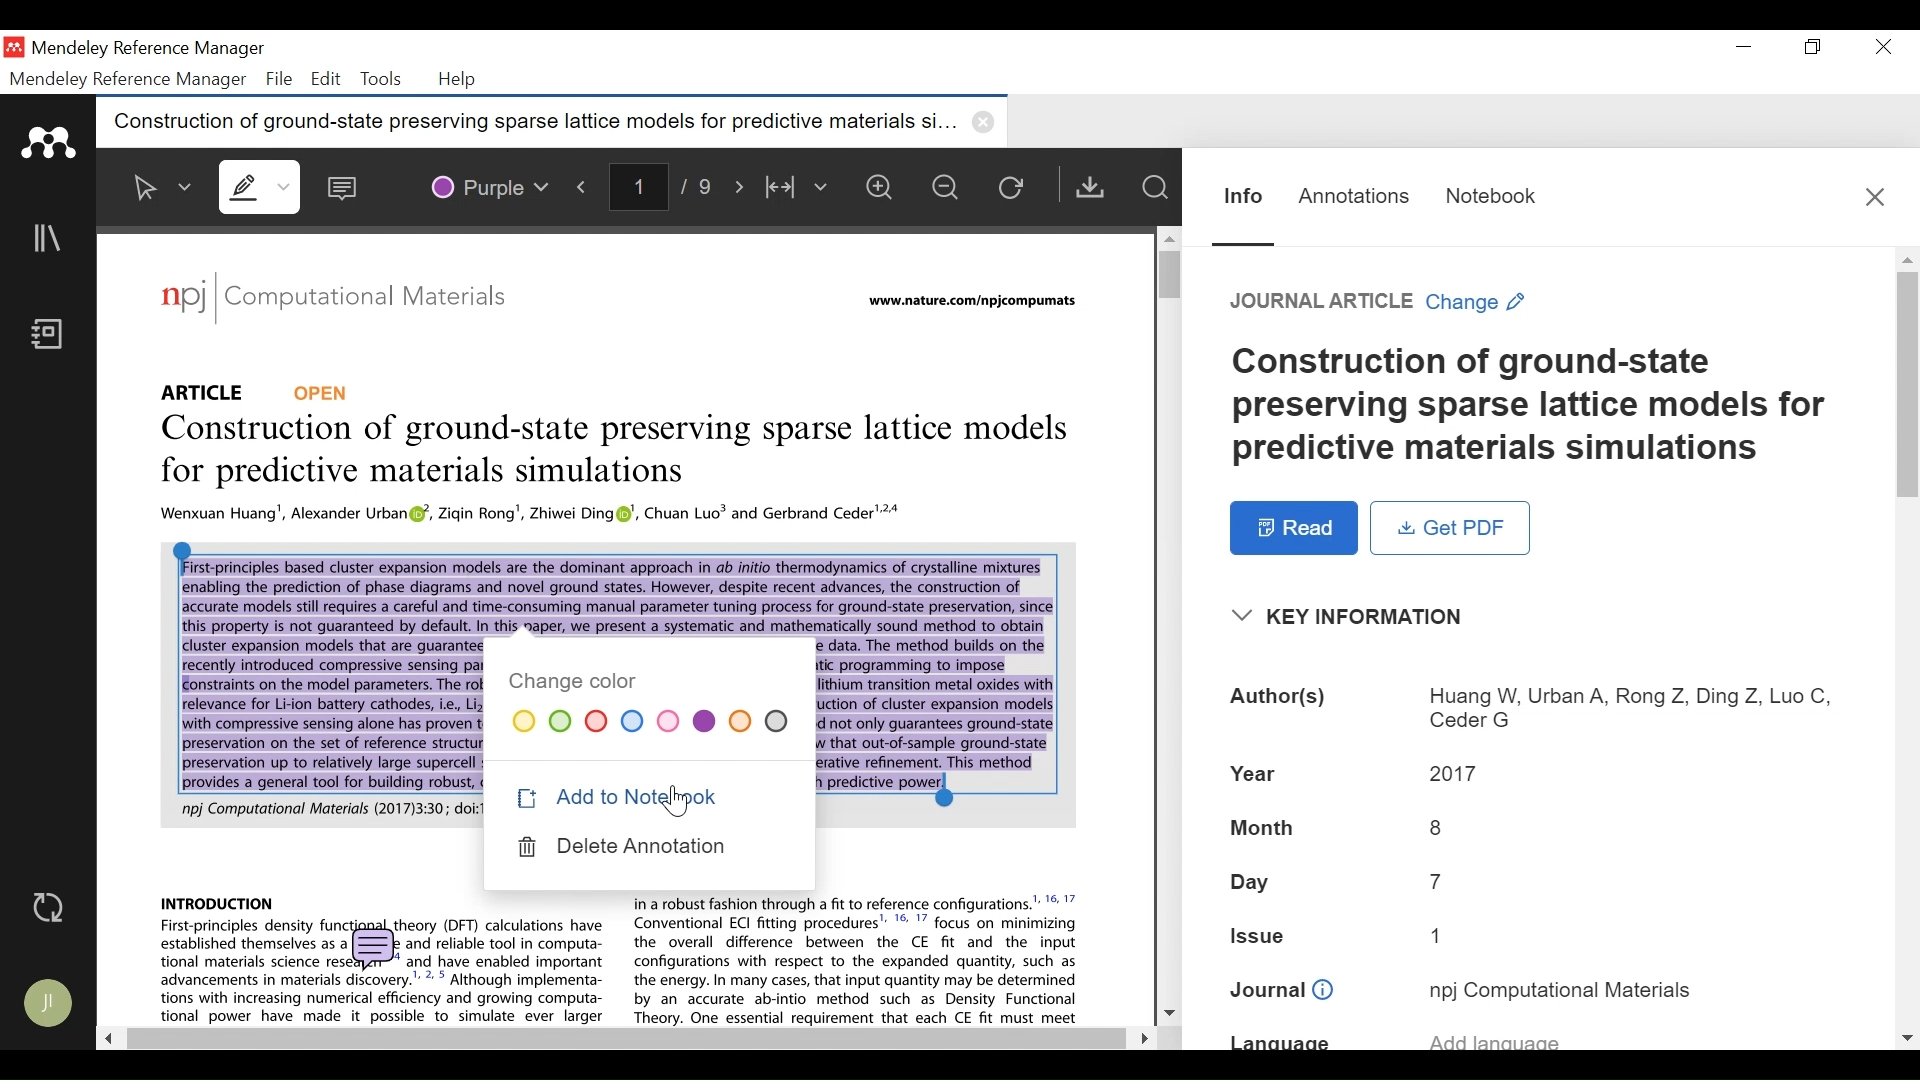 The height and width of the screenshot is (1080, 1920). I want to click on Mendeley Reference Manager, so click(147, 51).